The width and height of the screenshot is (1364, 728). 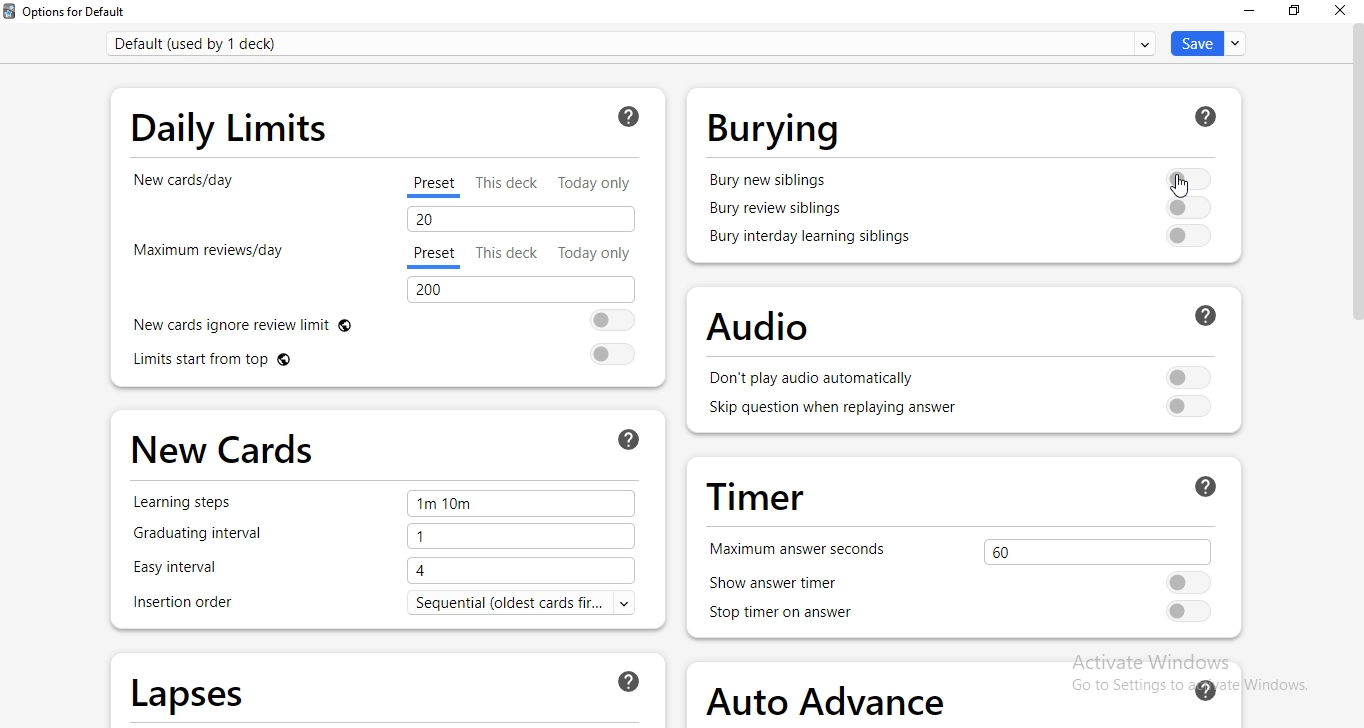 I want to click on new cards, so click(x=226, y=443).